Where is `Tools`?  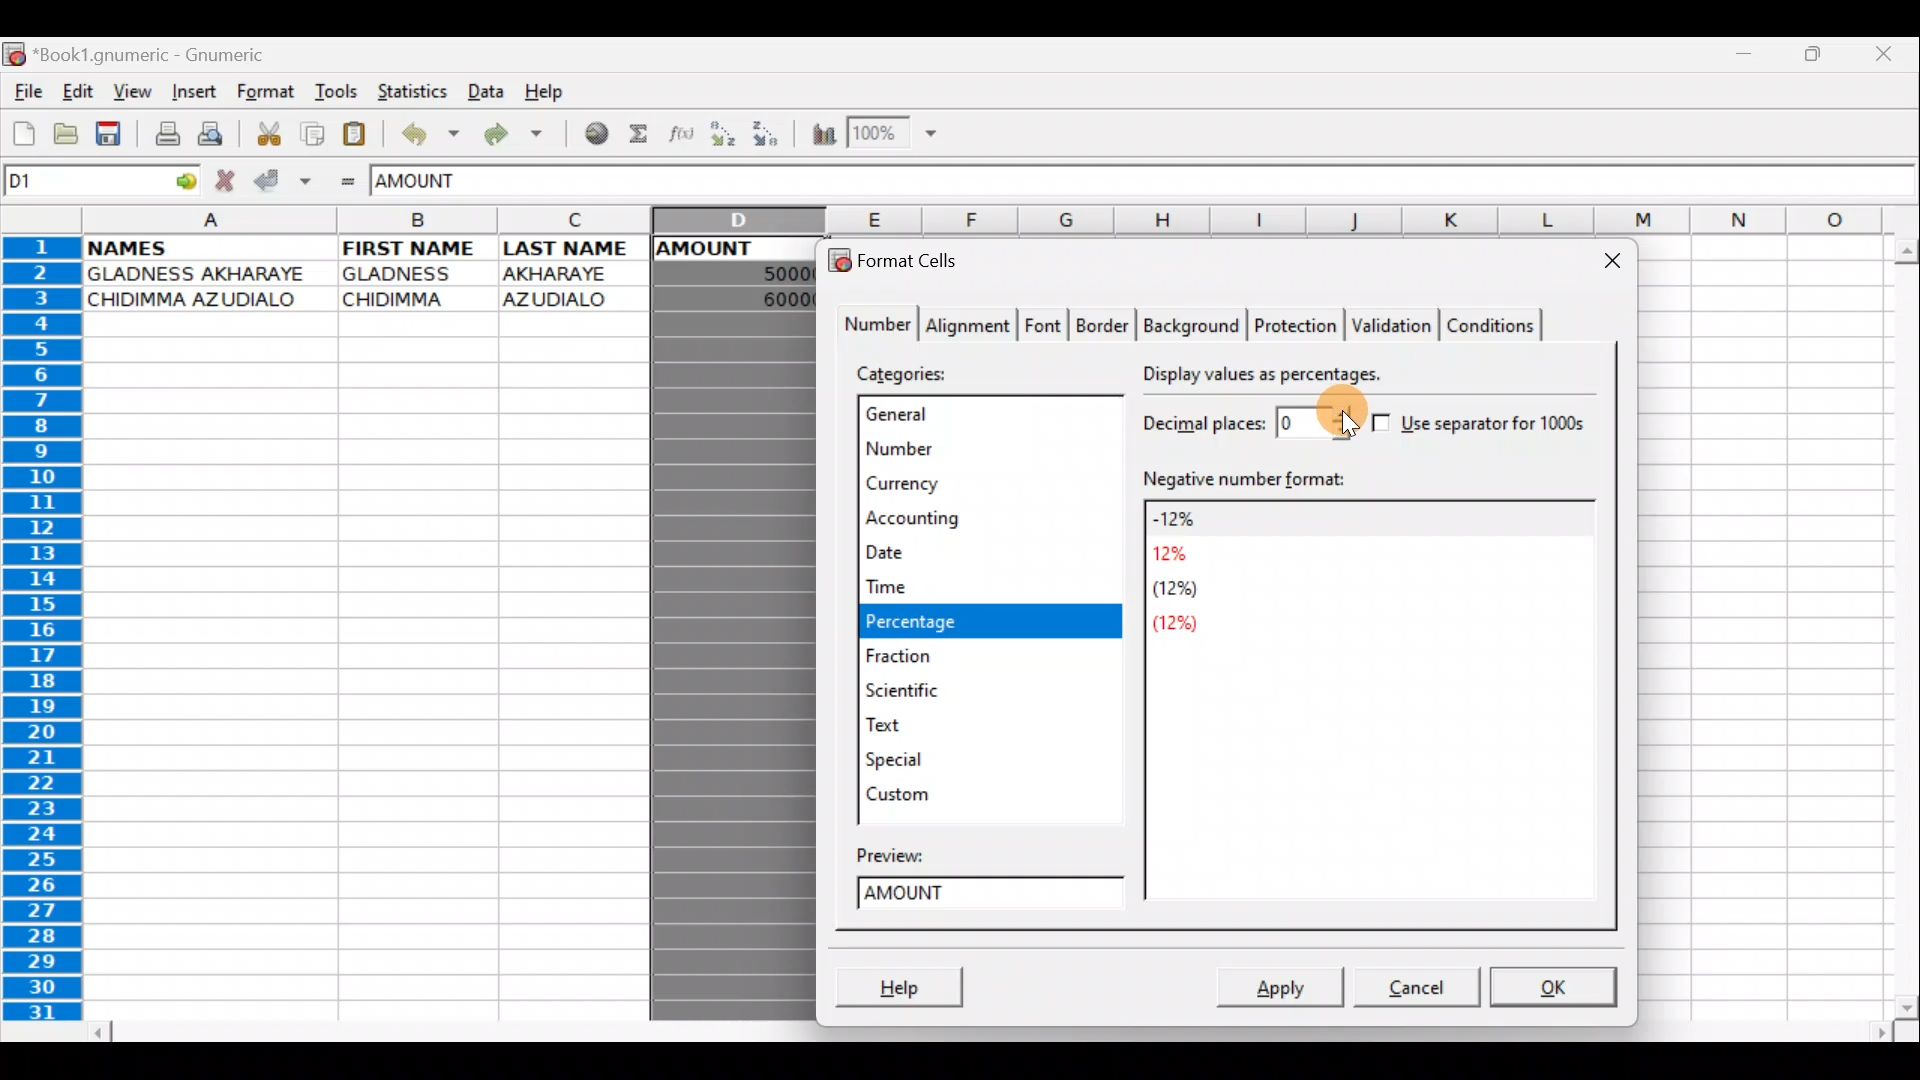
Tools is located at coordinates (330, 93).